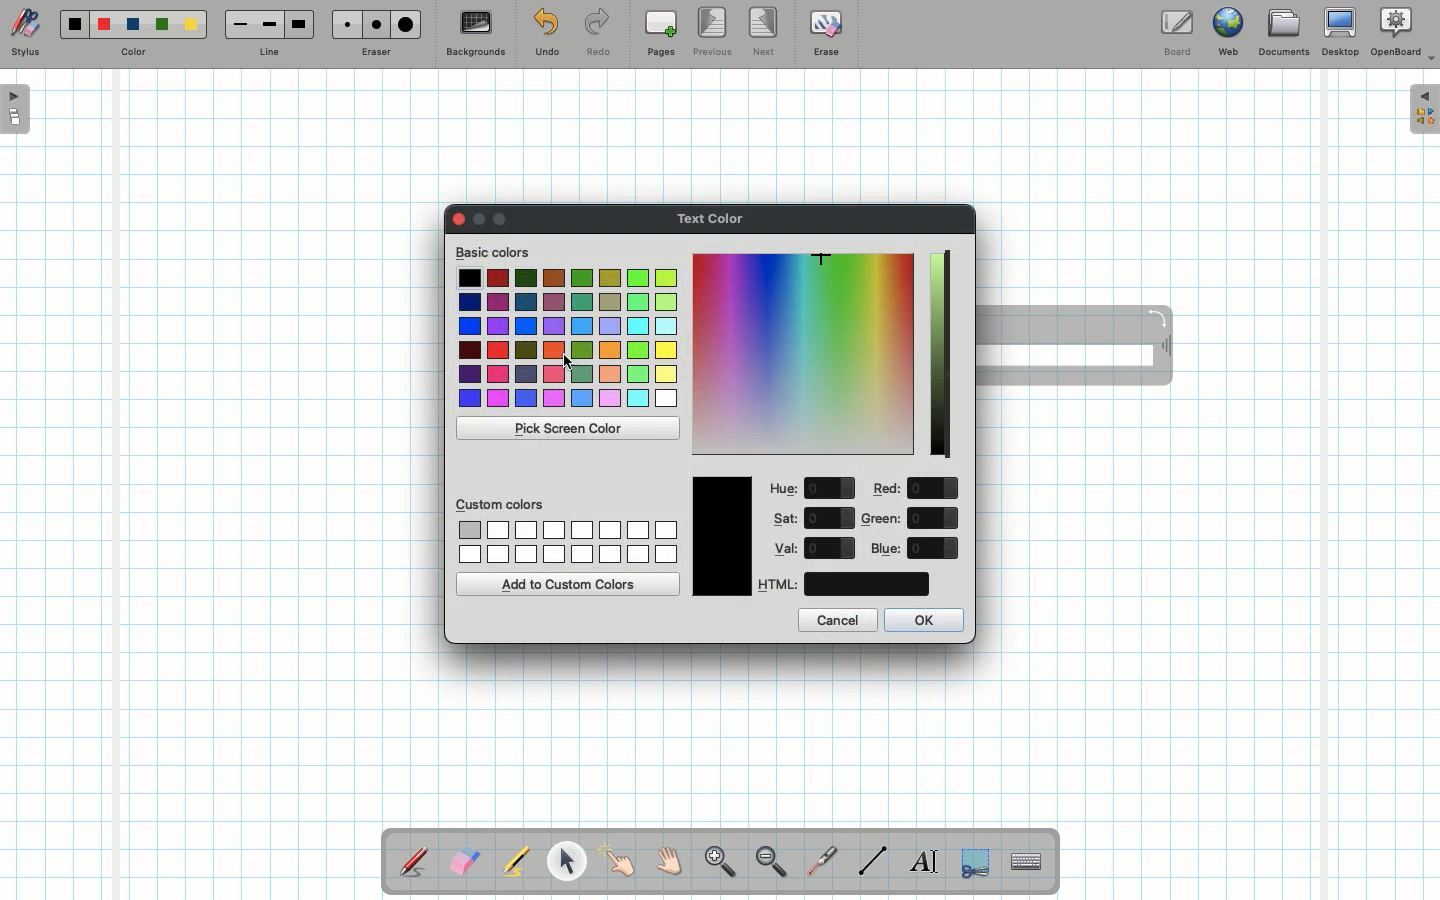  I want to click on Sat, so click(786, 518).